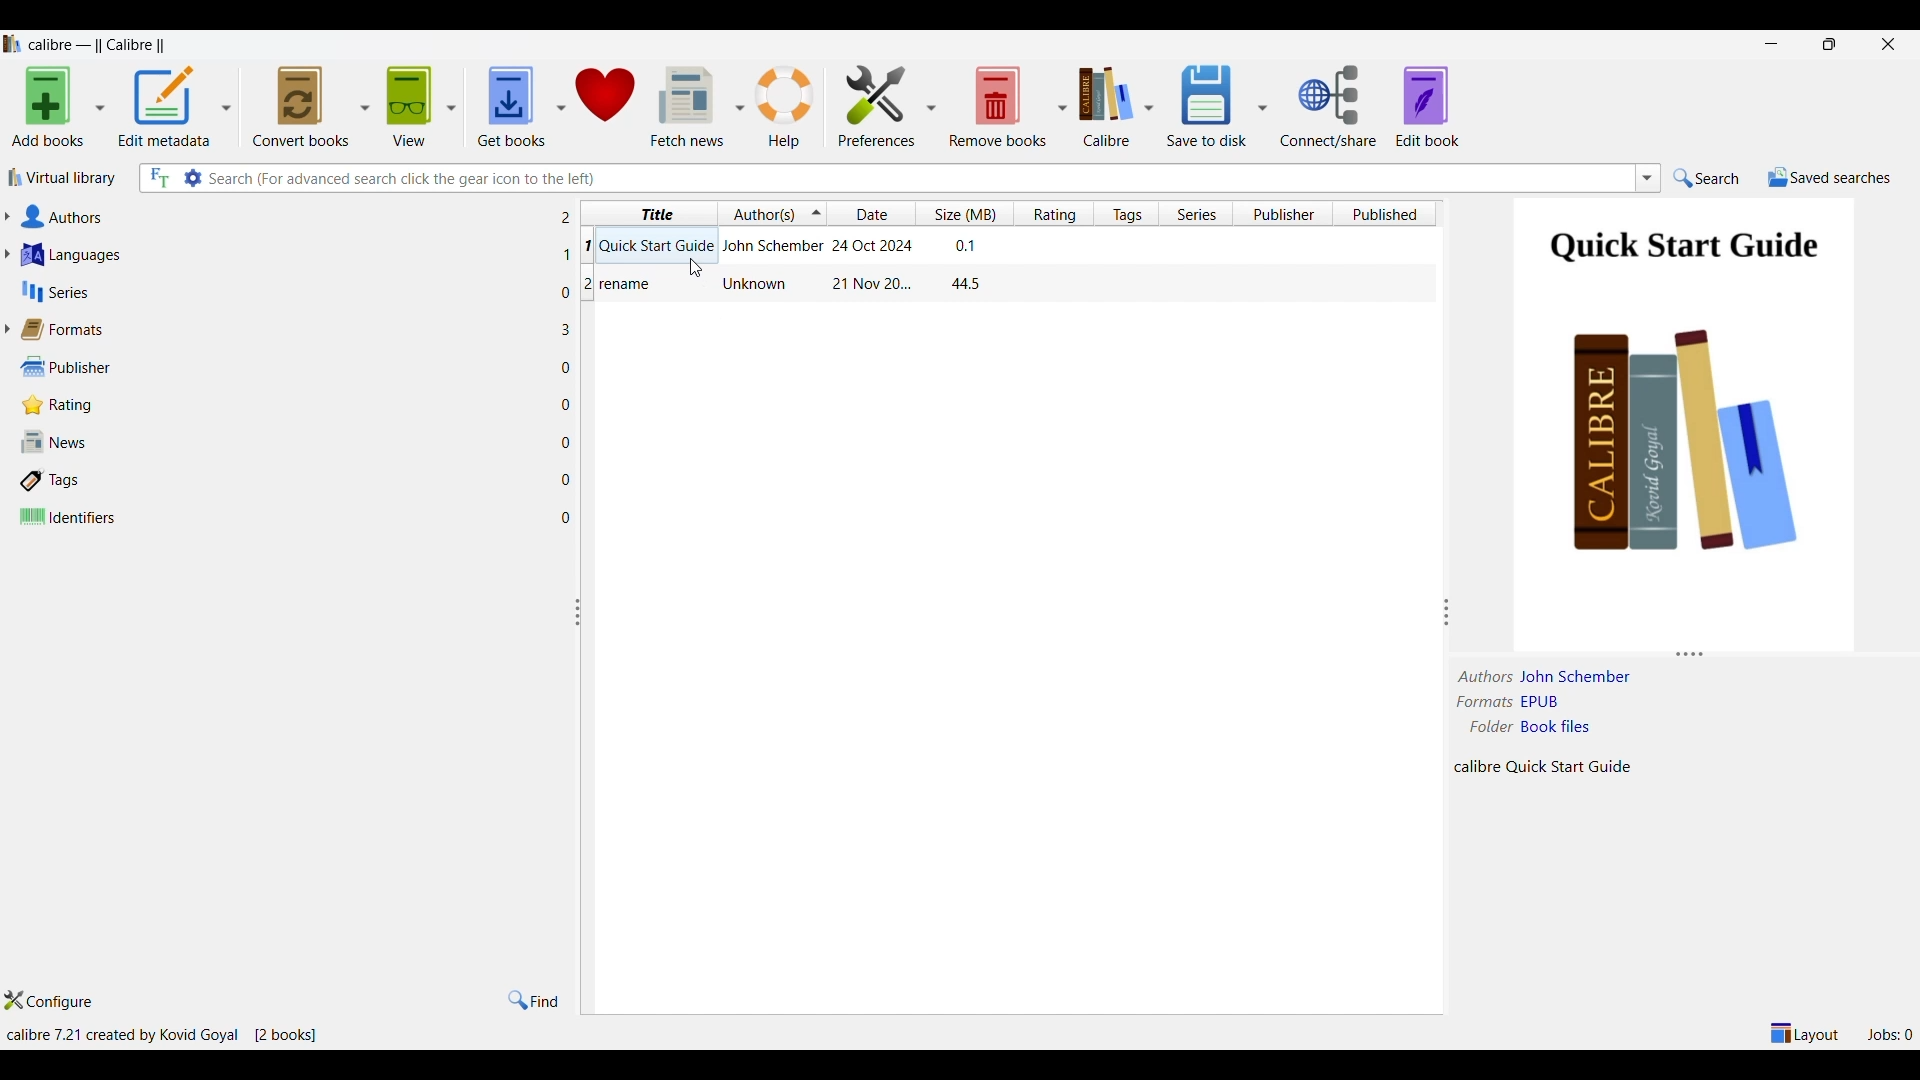 The width and height of the screenshot is (1920, 1080). I want to click on book files, so click(1555, 727).